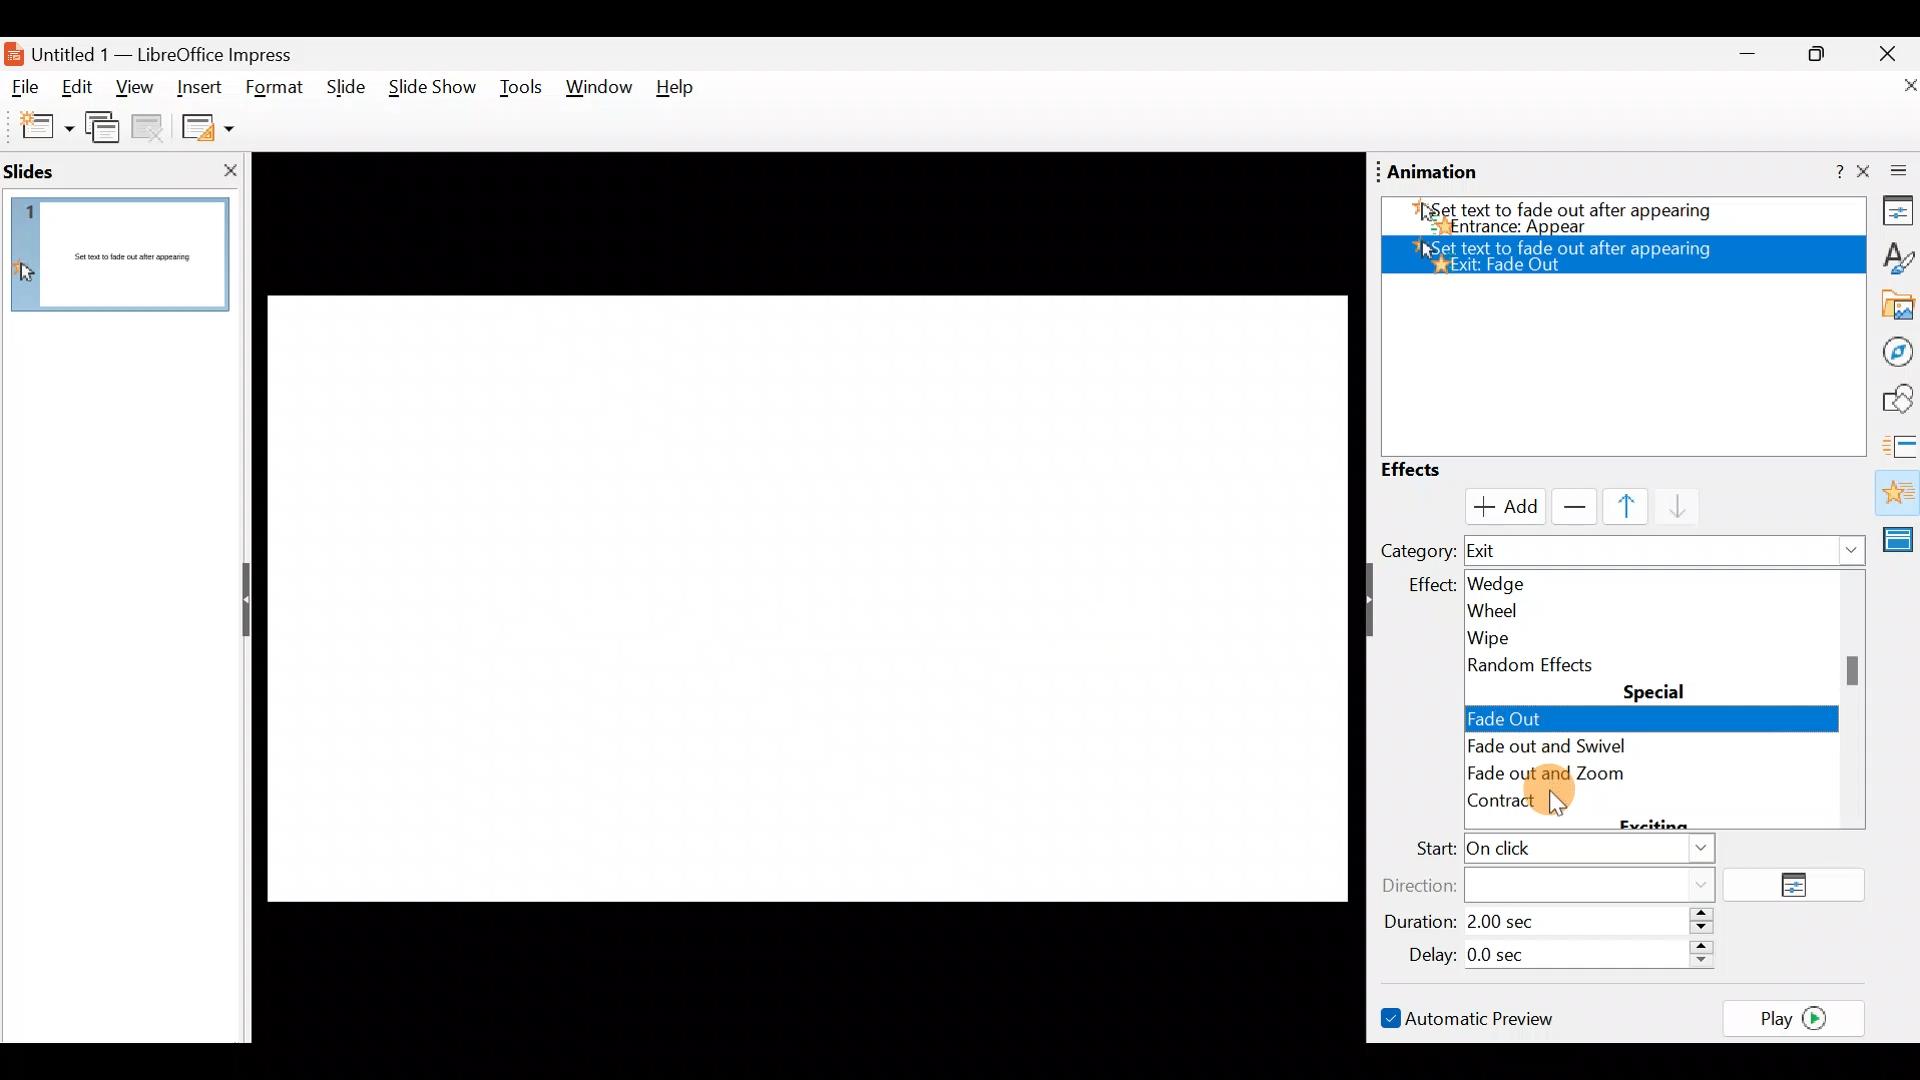 The height and width of the screenshot is (1080, 1920). What do you see at coordinates (151, 130) in the screenshot?
I see `Delete slide` at bounding box center [151, 130].